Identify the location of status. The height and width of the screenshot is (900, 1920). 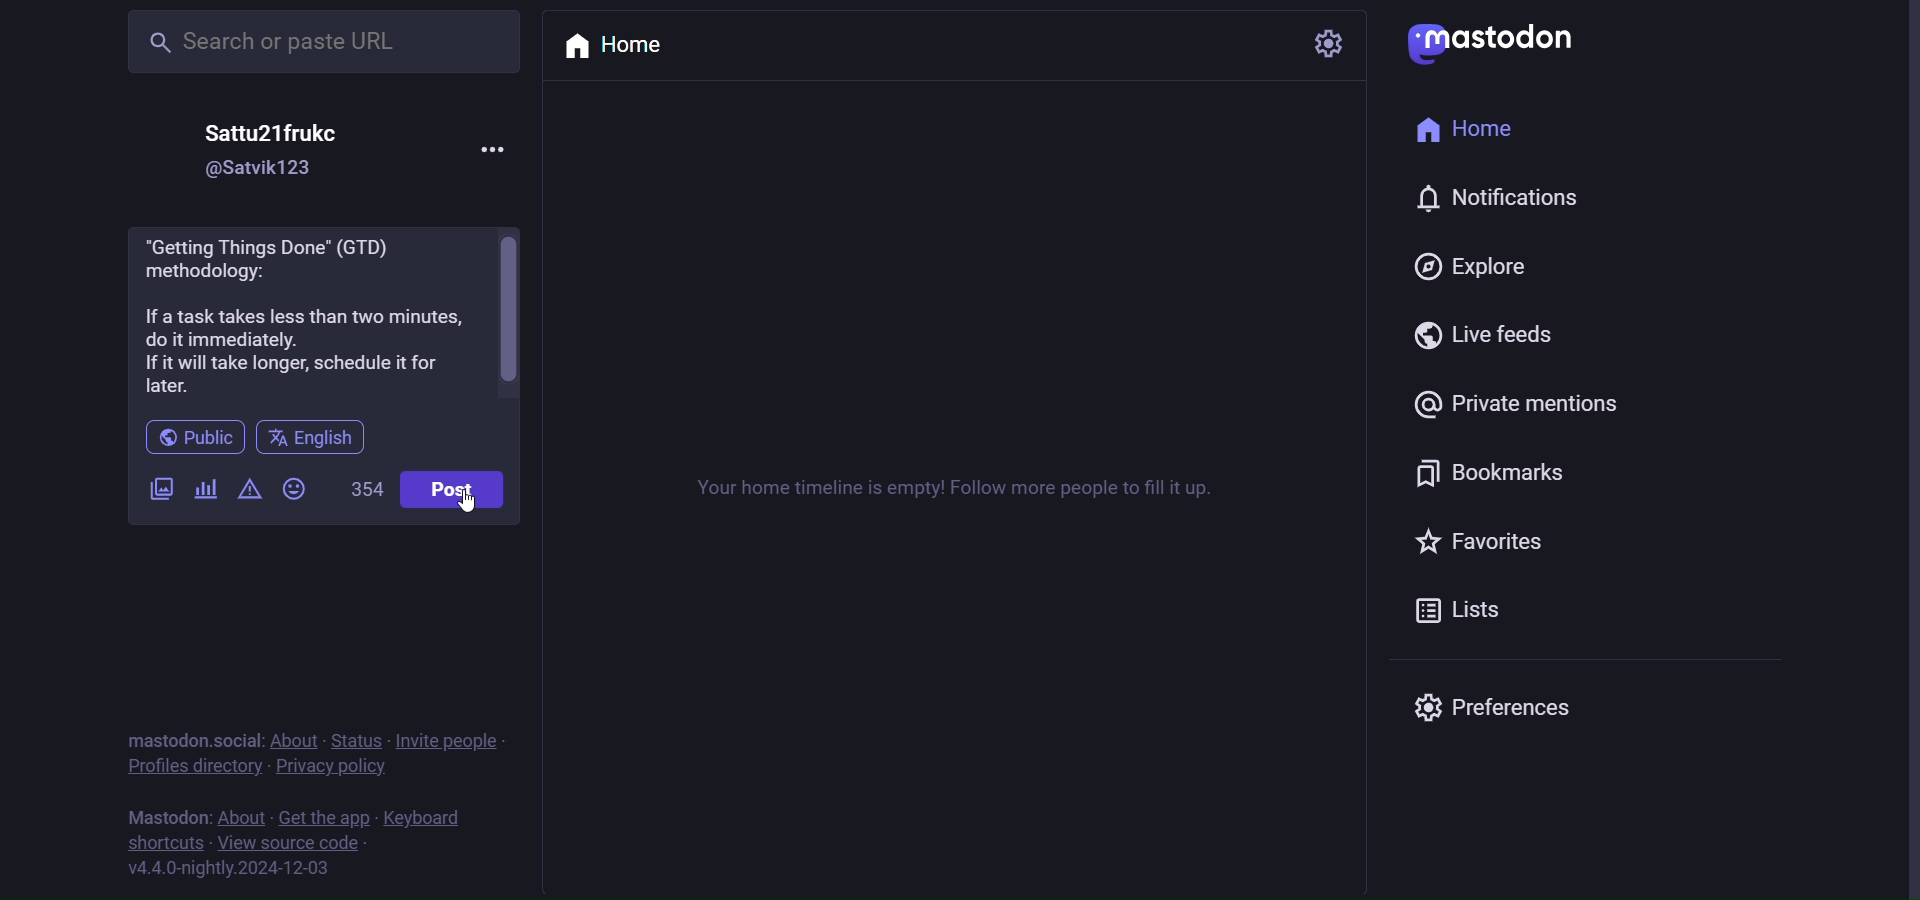
(358, 741).